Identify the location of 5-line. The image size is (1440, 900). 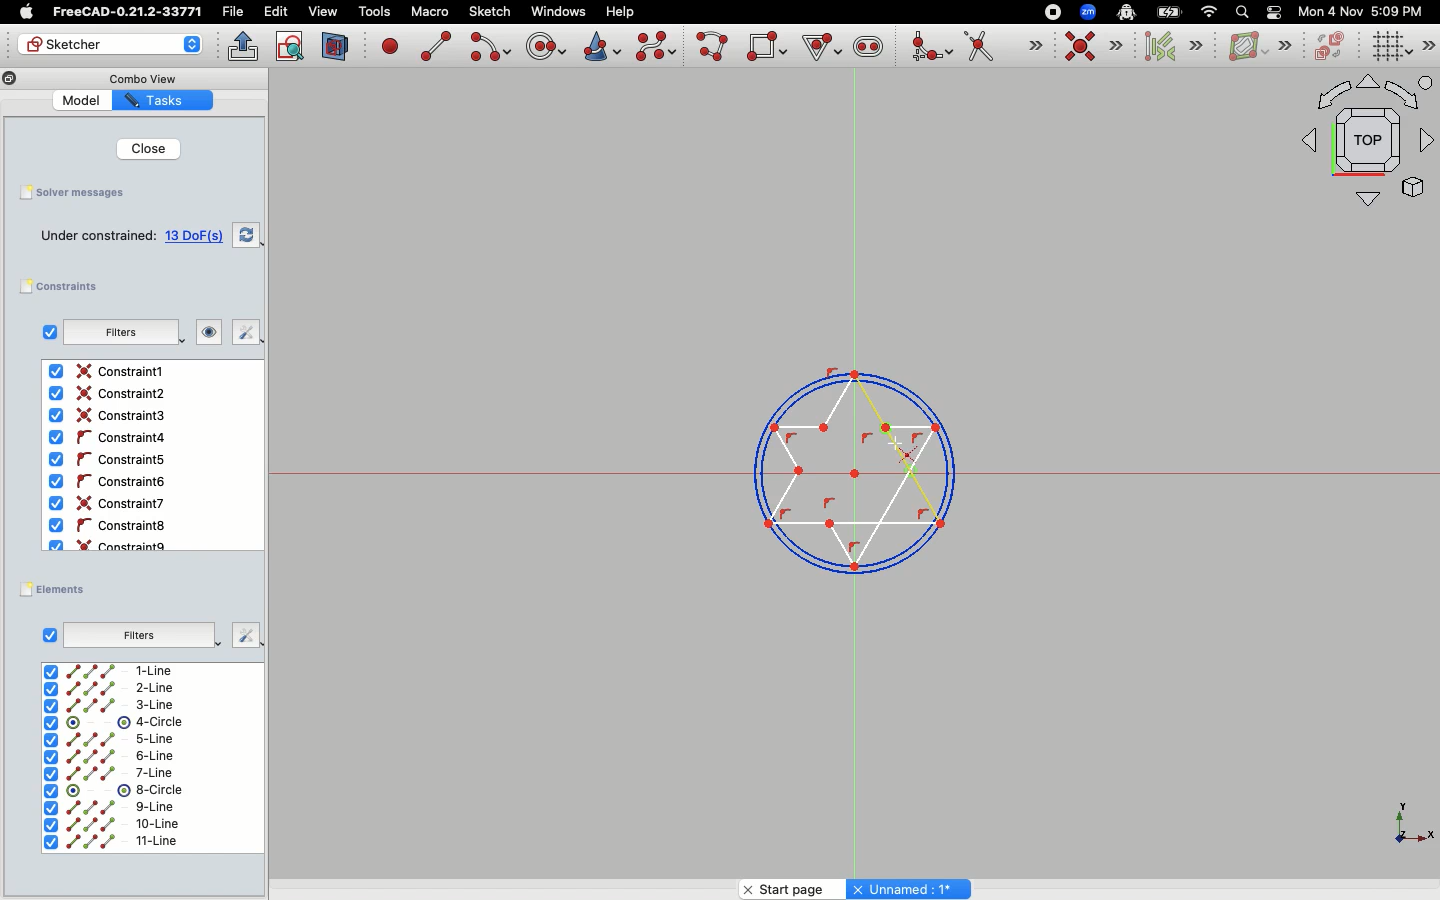
(111, 739).